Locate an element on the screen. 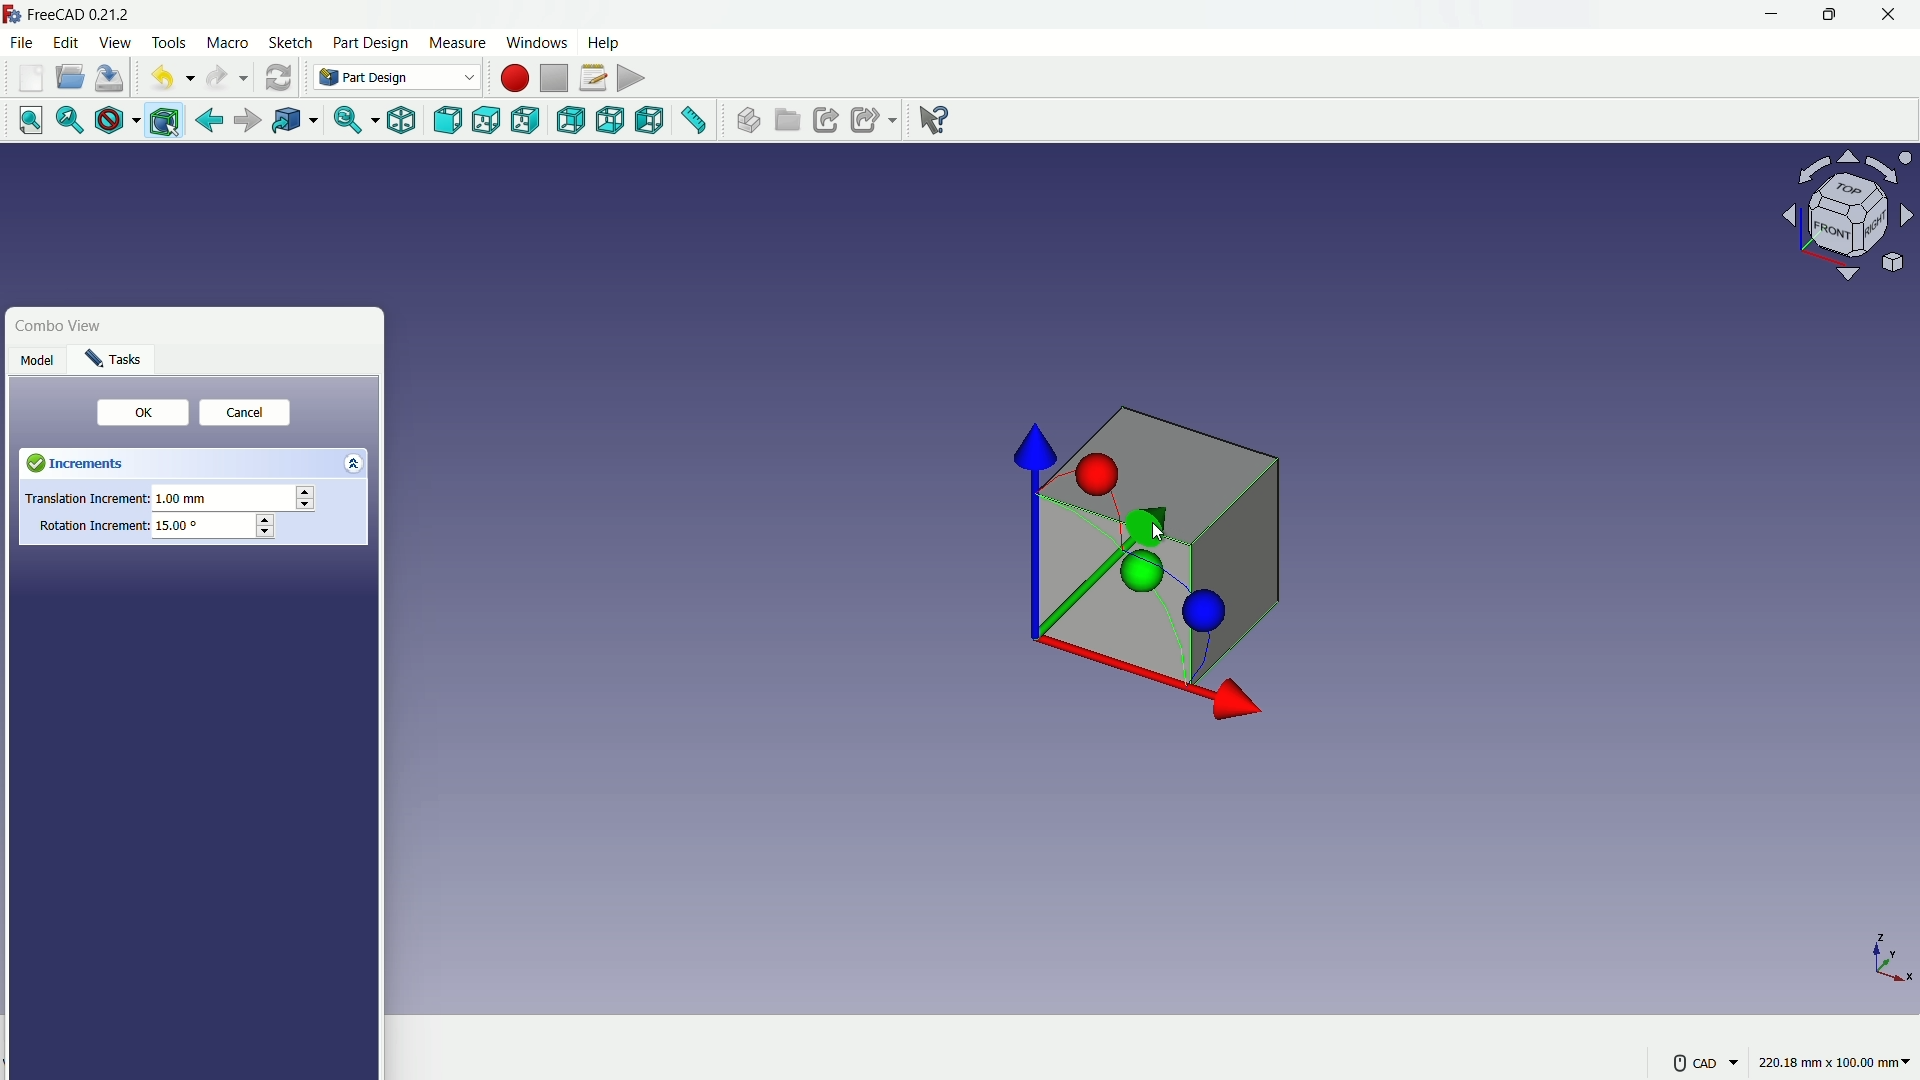 The image size is (1920, 1080). tools is located at coordinates (171, 43).